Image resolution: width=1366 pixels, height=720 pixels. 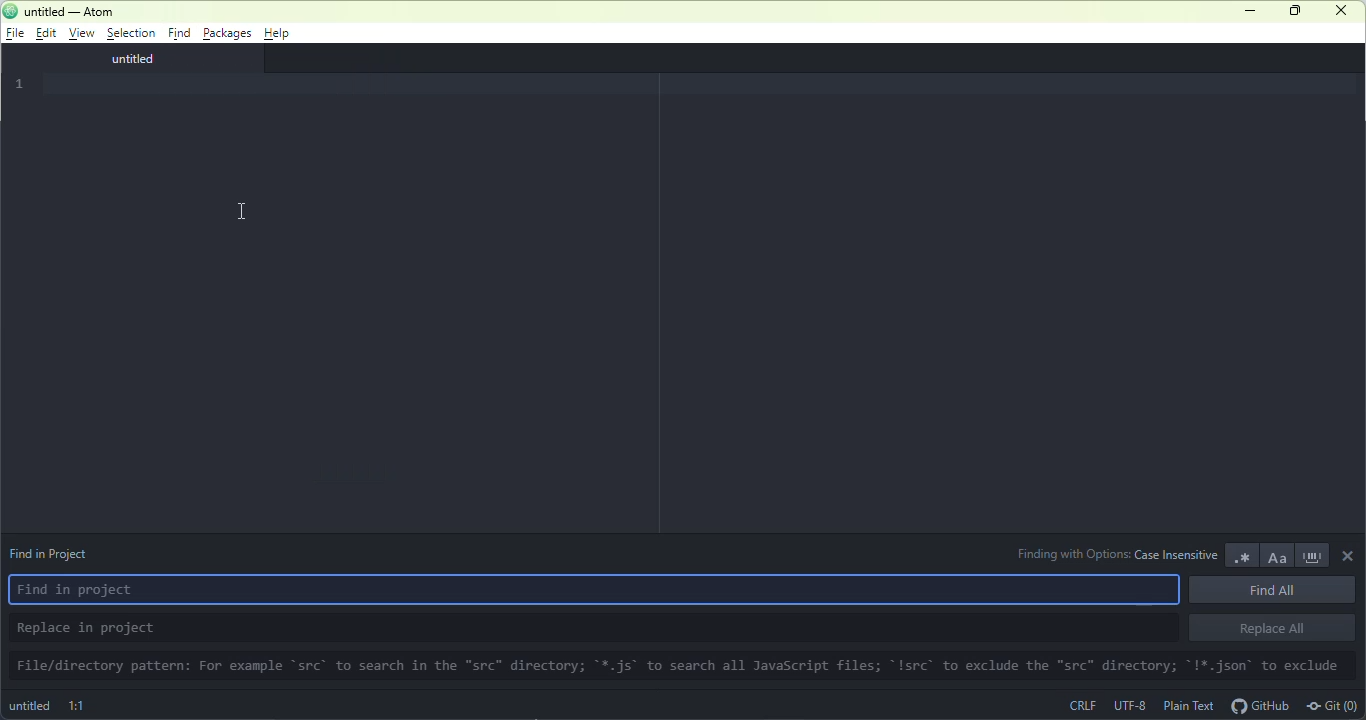 What do you see at coordinates (30, 707) in the screenshot?
I see `untitled` at bounding box center [30, 707].